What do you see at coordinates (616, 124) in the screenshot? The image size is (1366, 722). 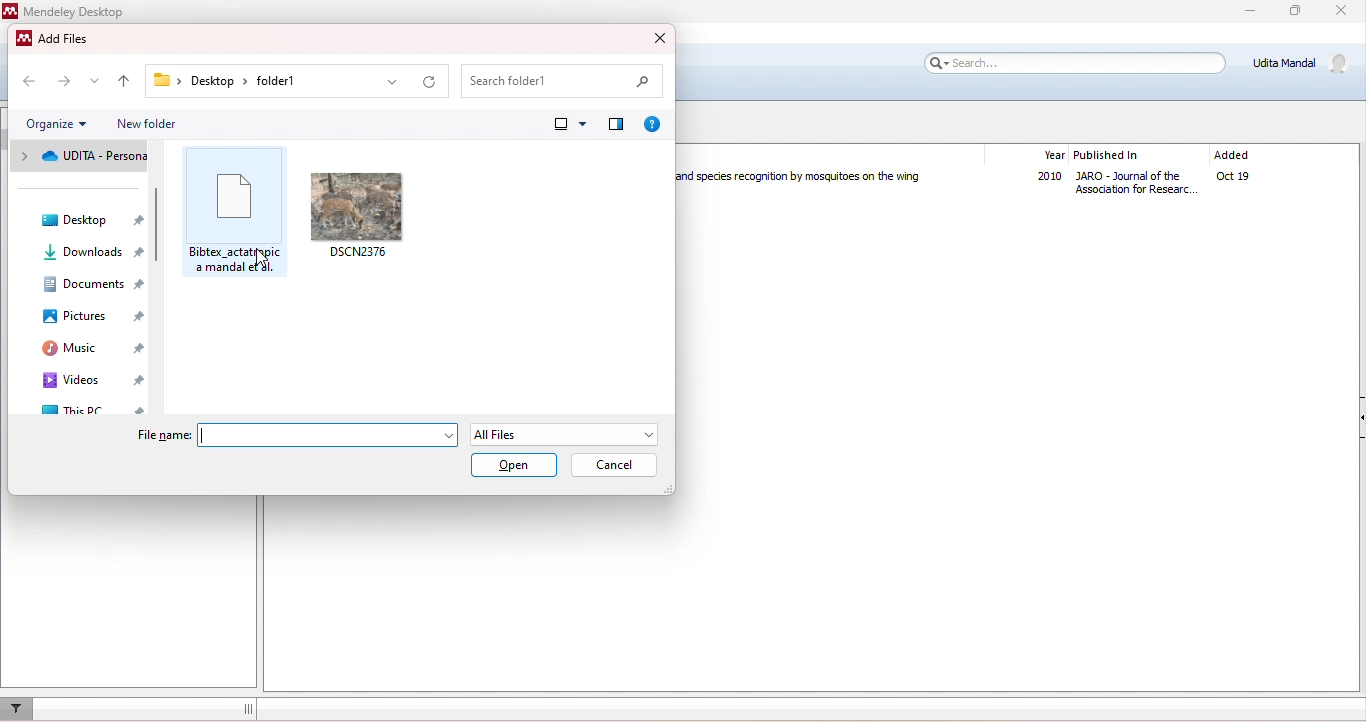 I see `show preview pane` at bounding box center [616, 124].